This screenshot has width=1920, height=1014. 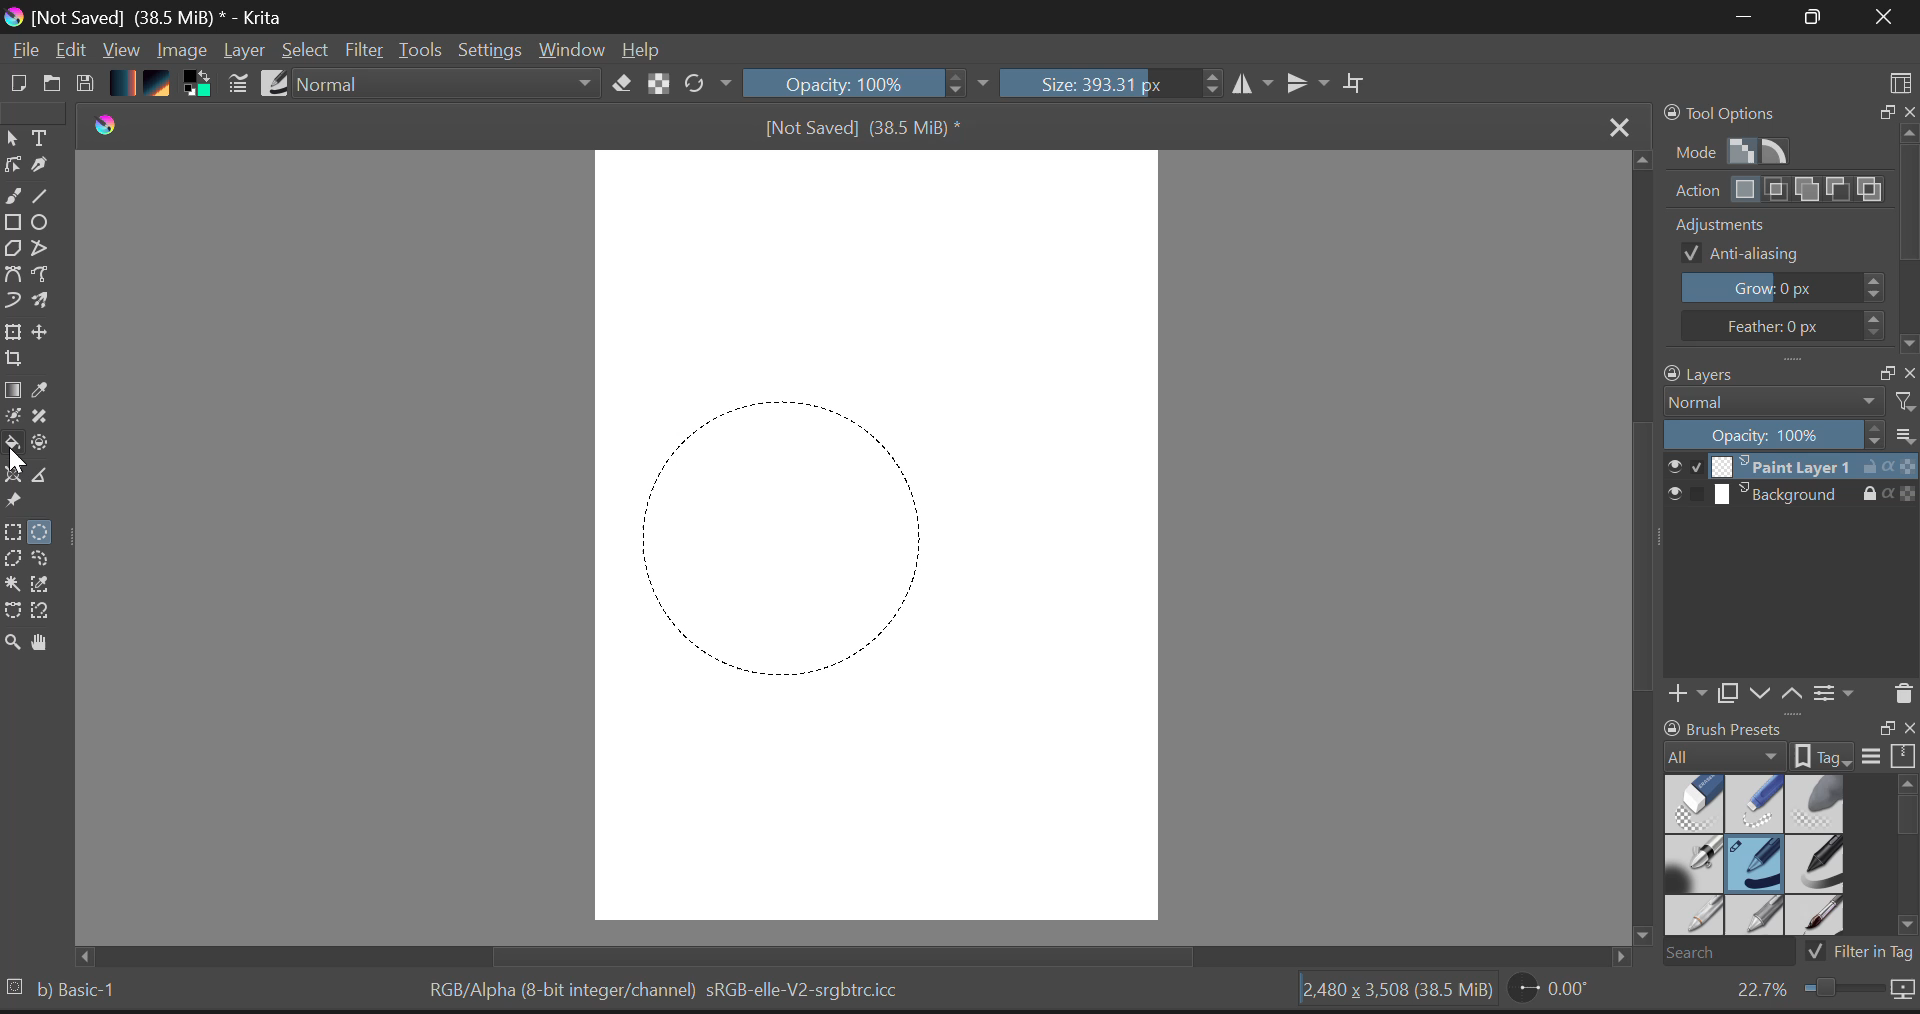 What do you see at coordinates (1880, 19) in the screenshot?
I see `Close` at bounding box center [1880, 19].